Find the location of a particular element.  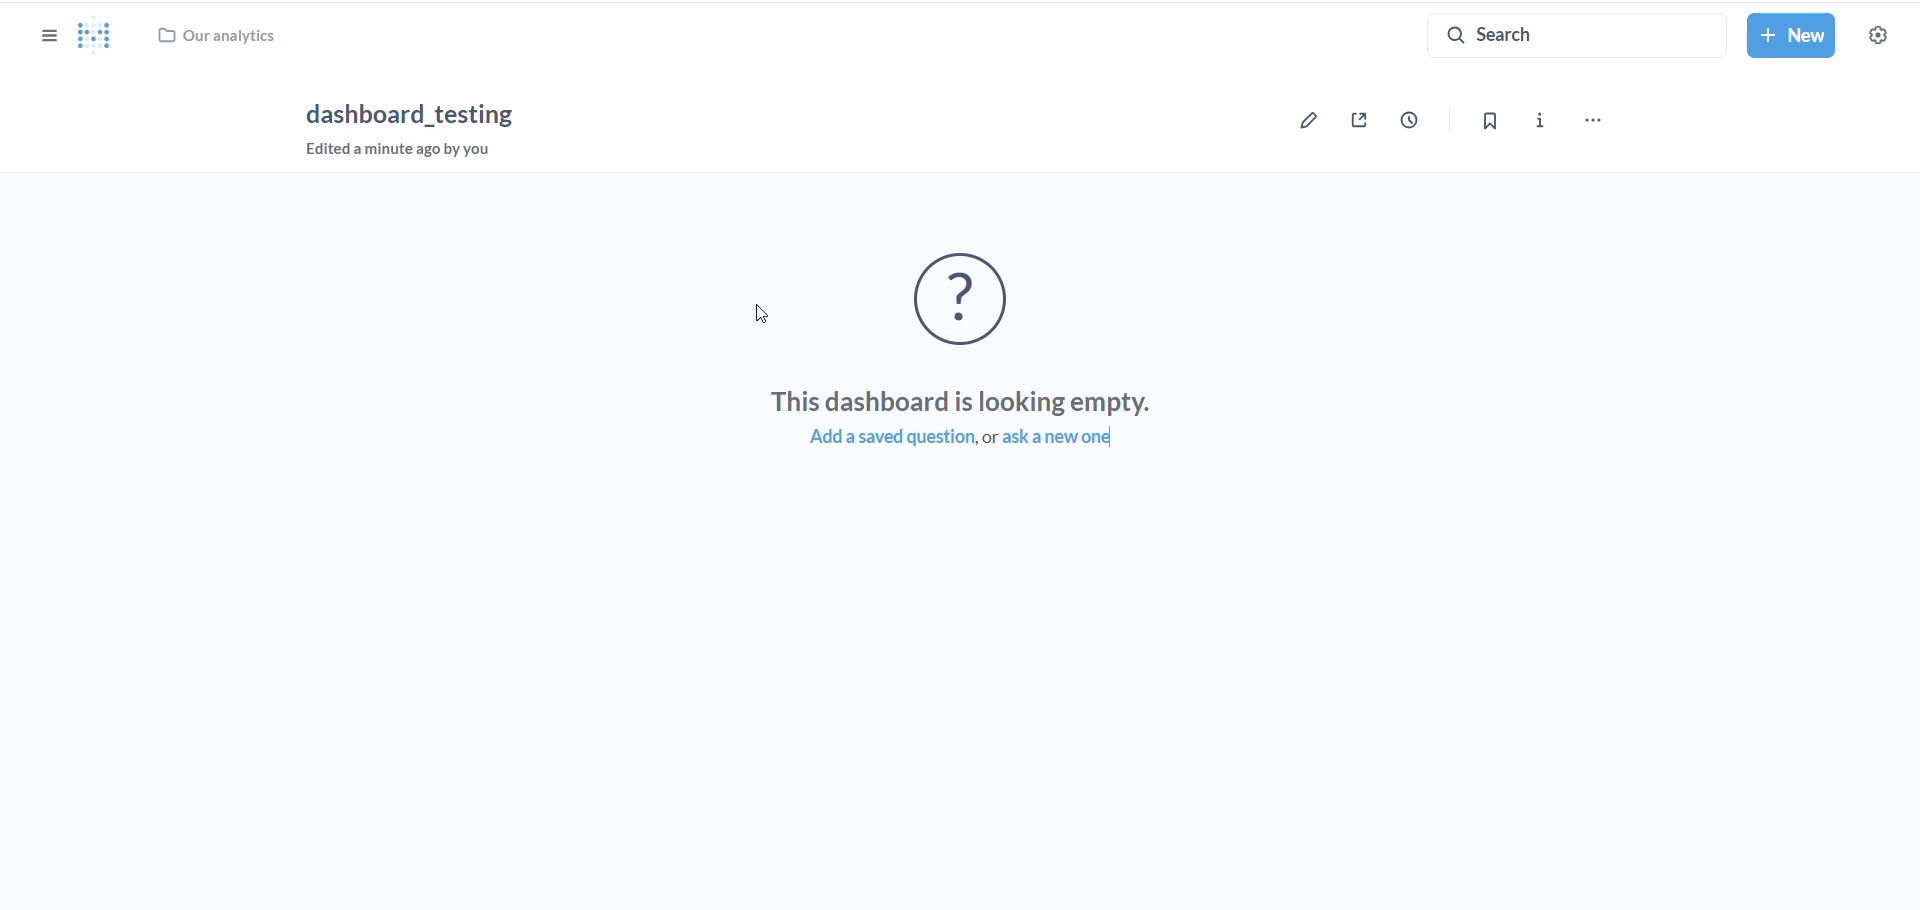

Edited a minute ago by you is located at coordinates (416, 150).